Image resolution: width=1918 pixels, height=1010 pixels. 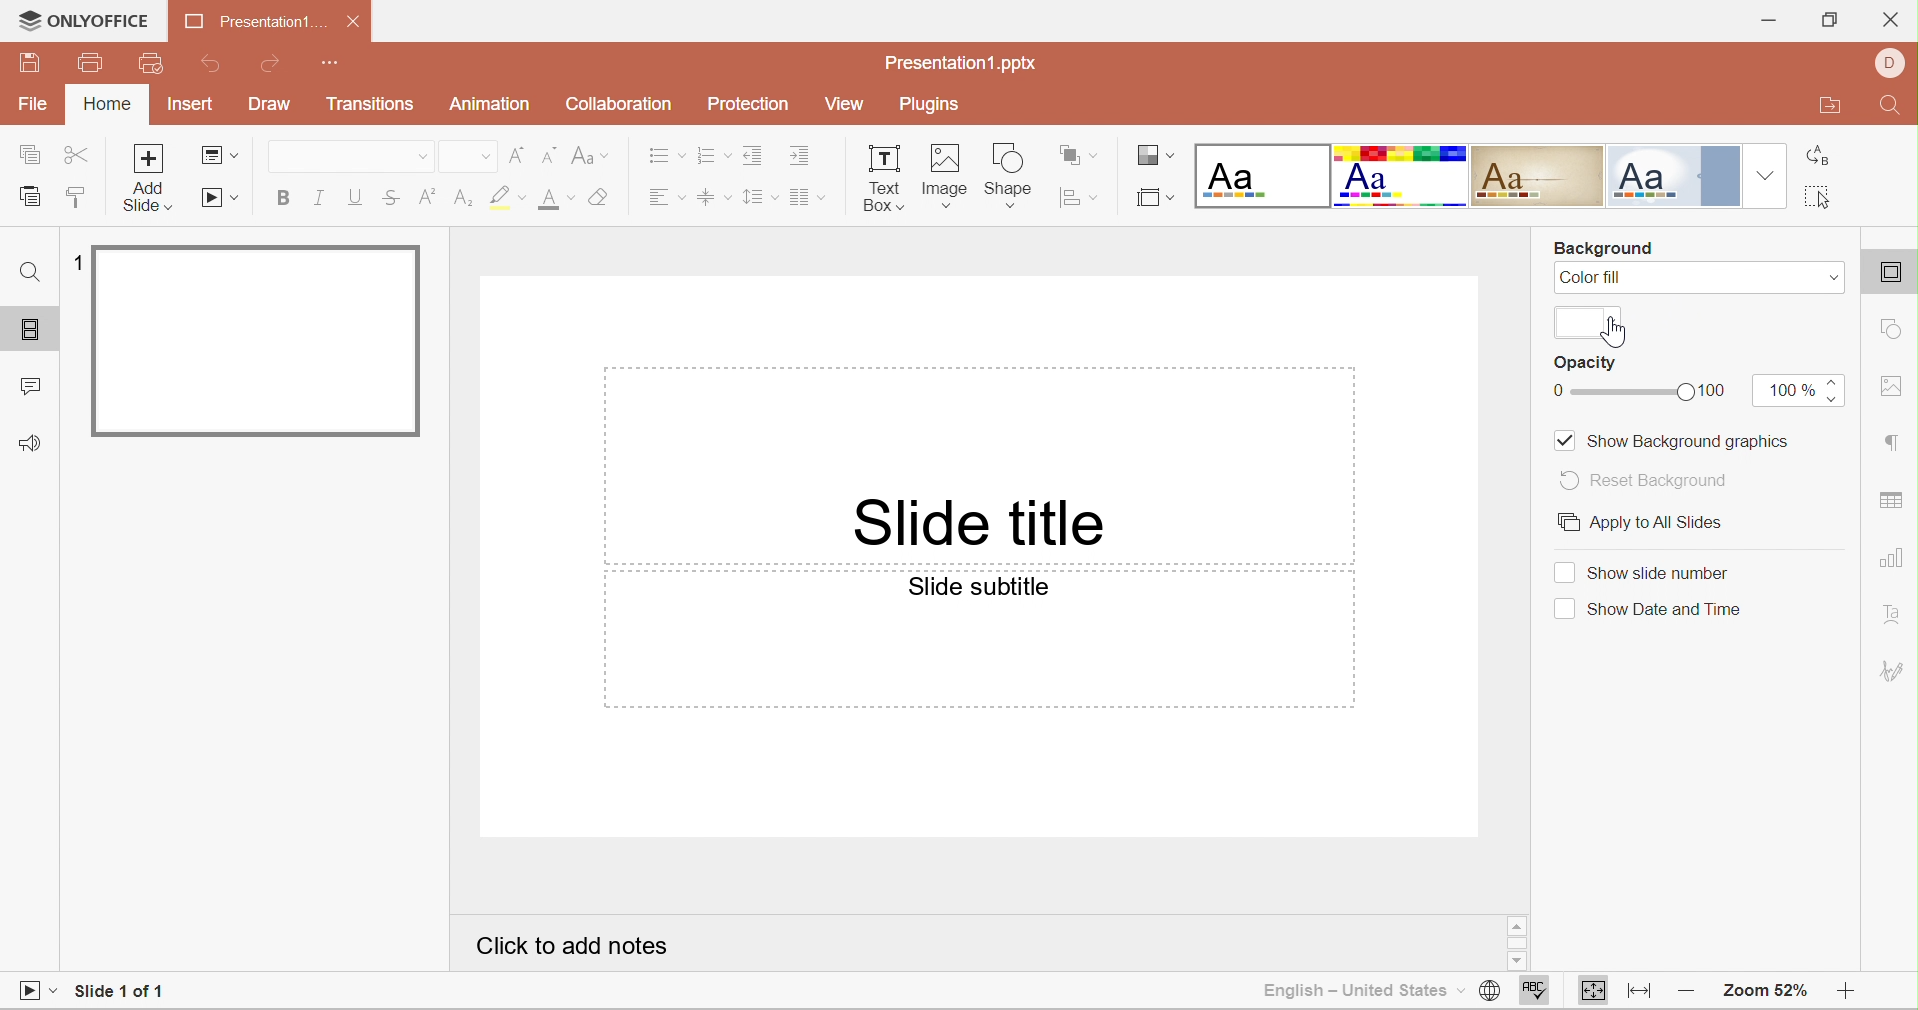 What do you see at coordinates (419, 158) in the screenshot?
I see `Drop Down` at bounding box center [419, 158].